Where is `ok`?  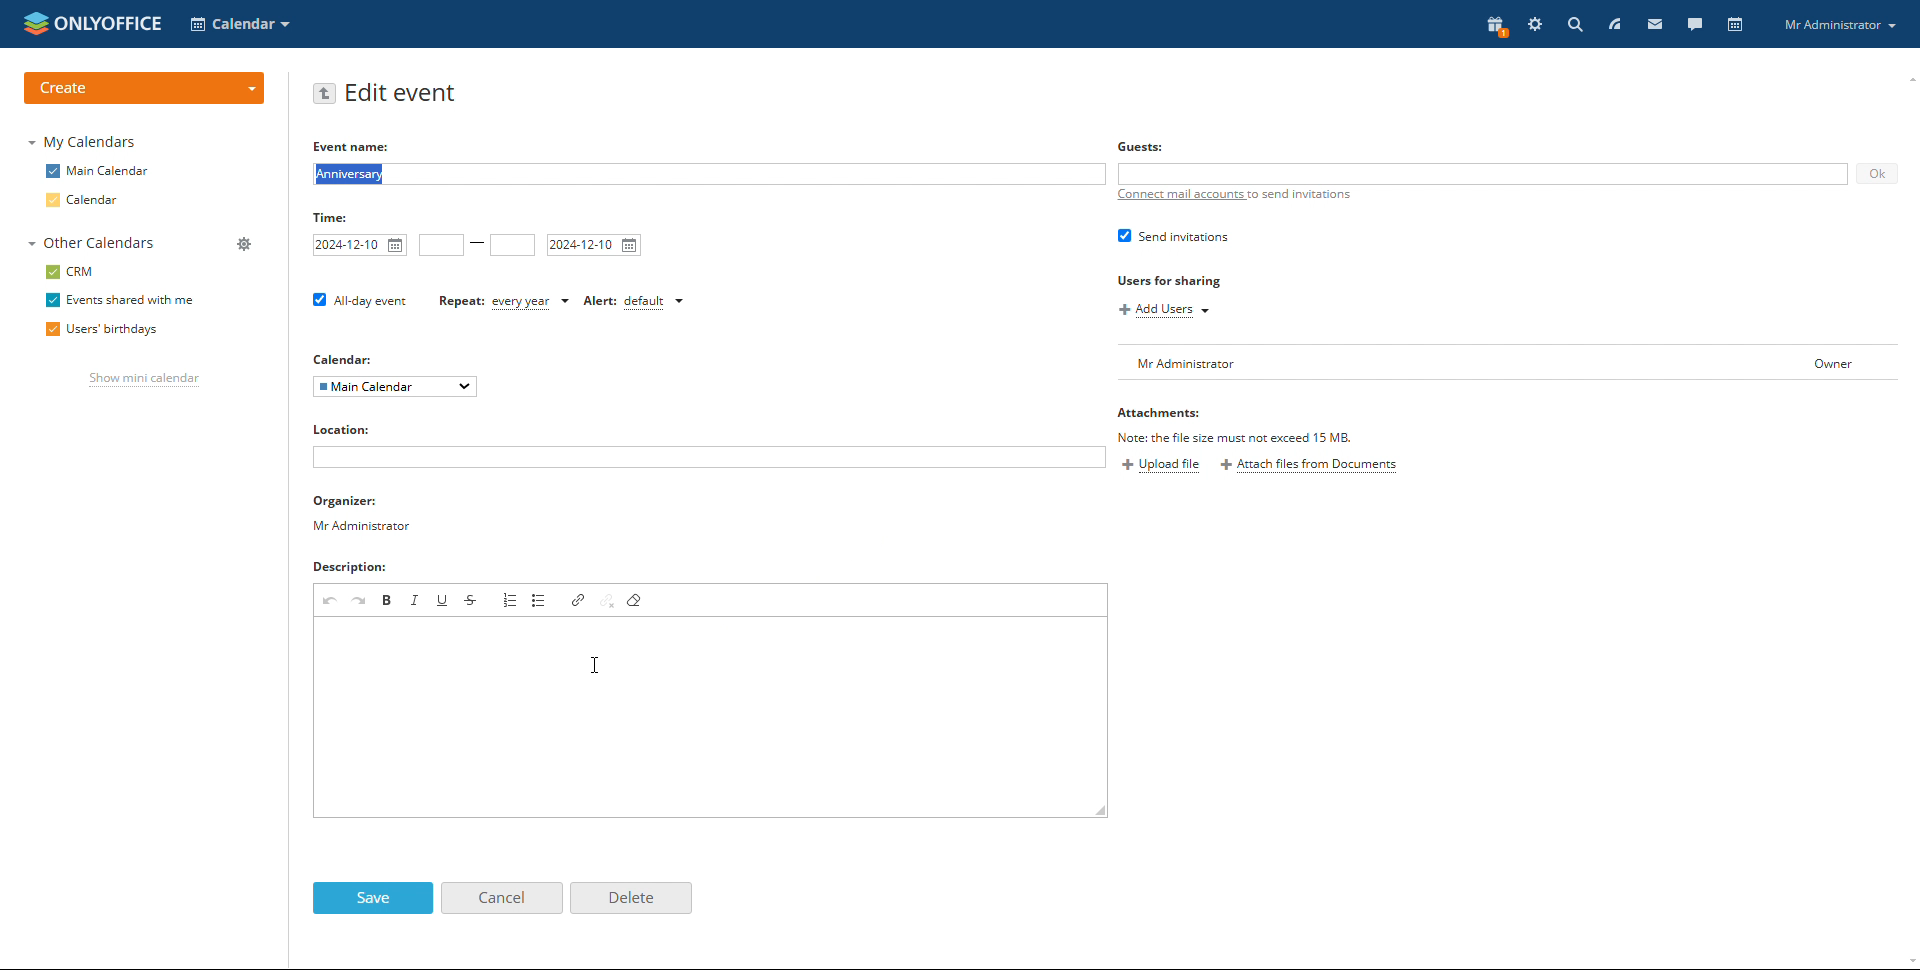 ok is located at coordinates (1877, 173).